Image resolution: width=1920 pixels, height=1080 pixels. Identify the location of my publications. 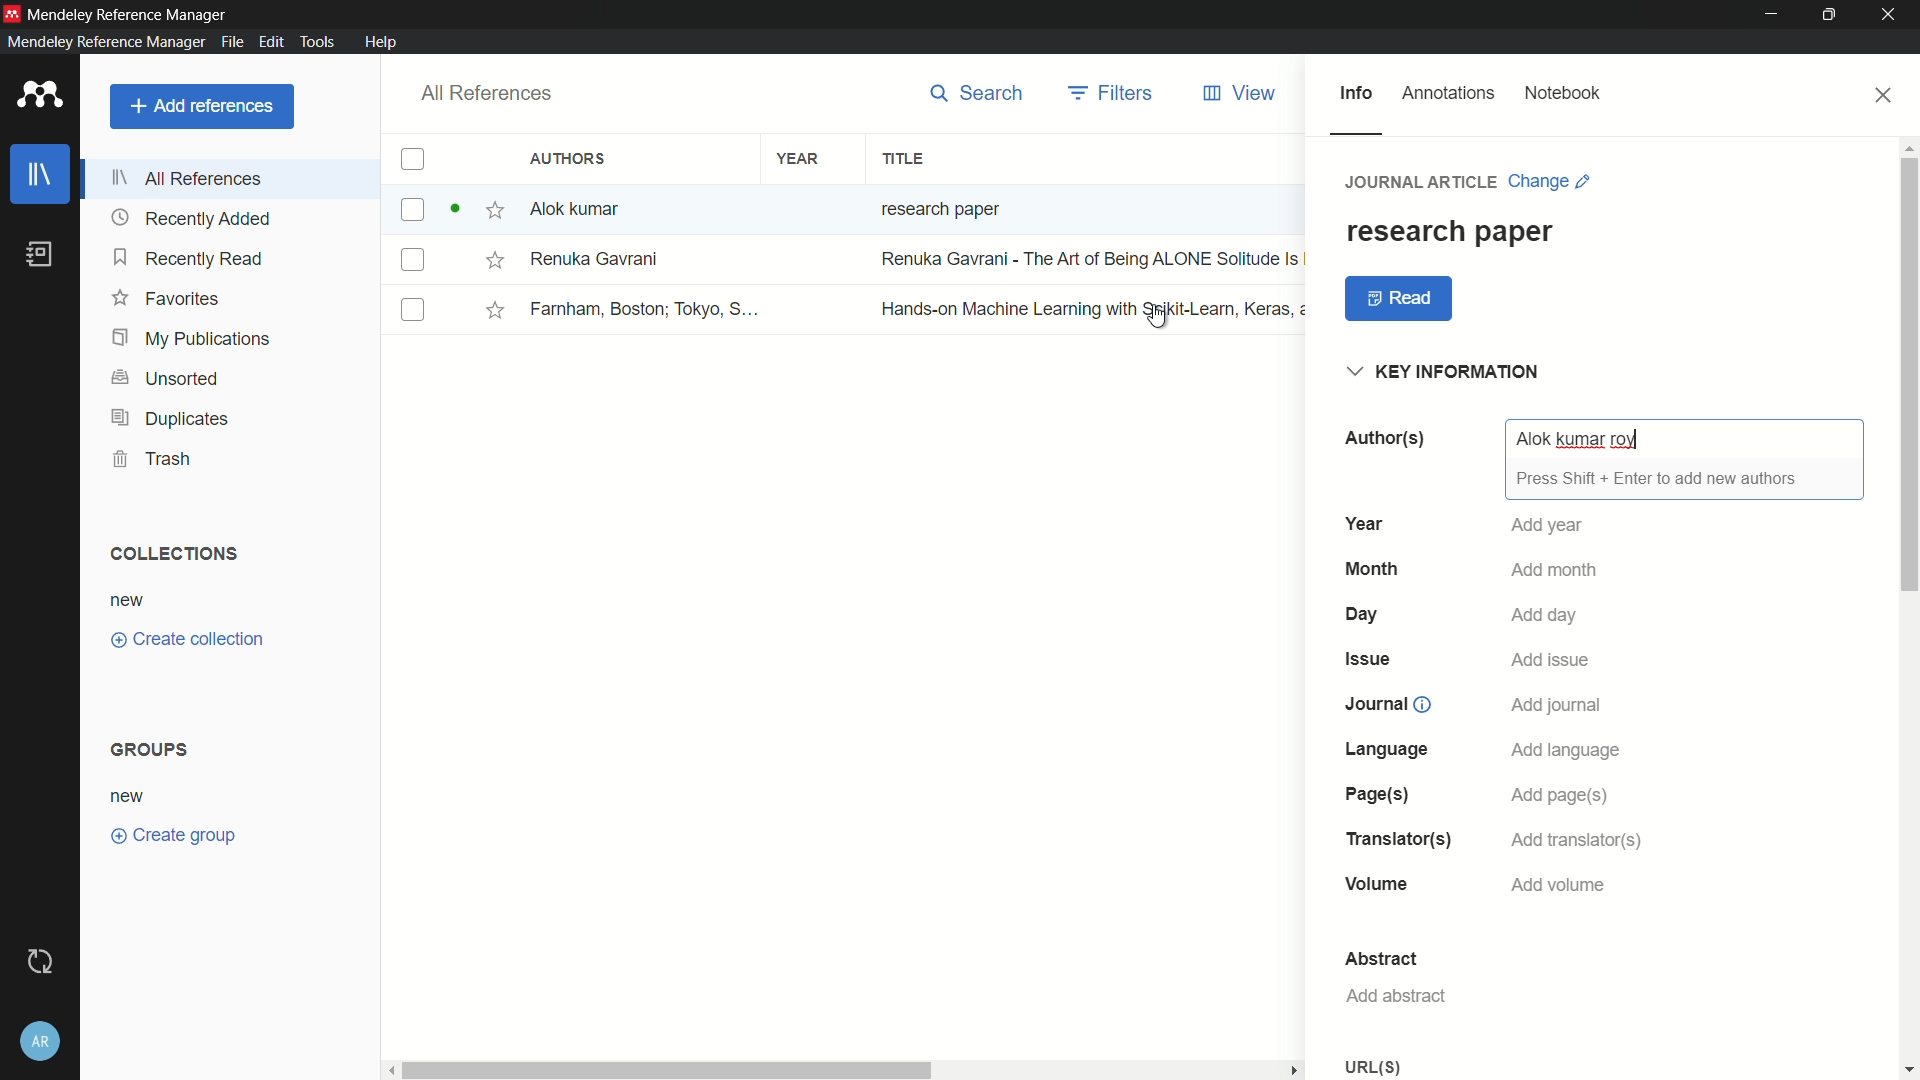
(193, 340).